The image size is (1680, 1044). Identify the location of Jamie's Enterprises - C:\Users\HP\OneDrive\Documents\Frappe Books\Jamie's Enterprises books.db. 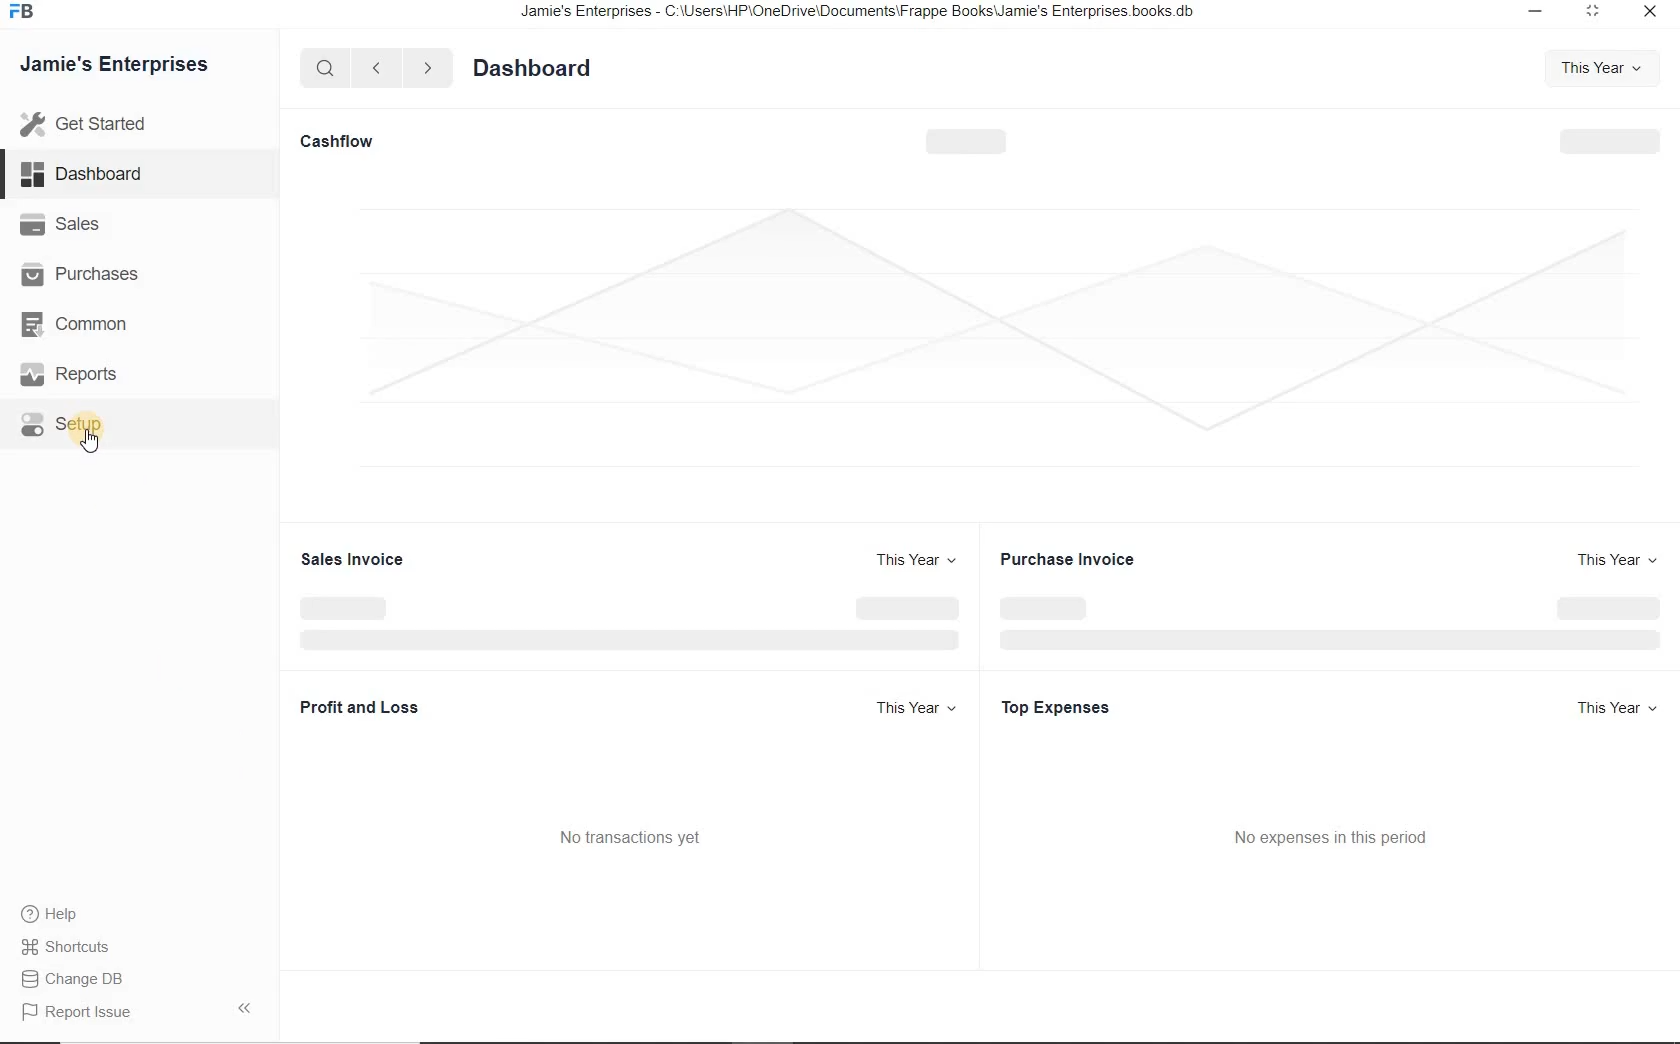
(875, 15).